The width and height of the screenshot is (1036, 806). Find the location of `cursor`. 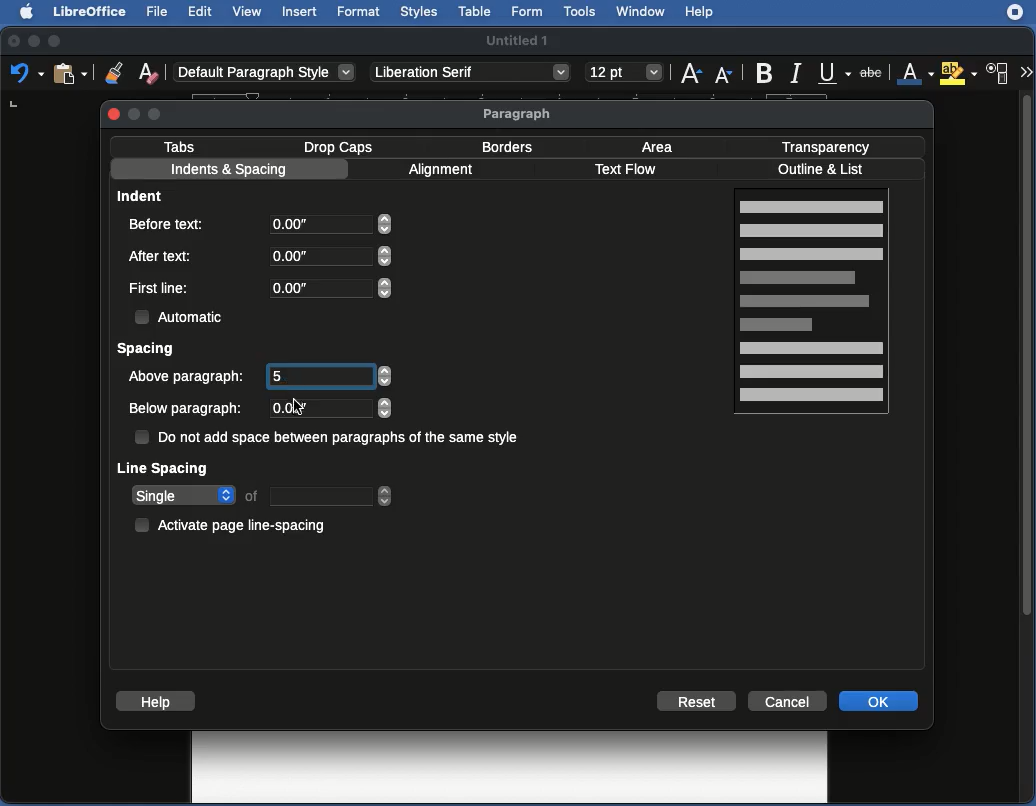

cursor is located at coordinates (299, 408).